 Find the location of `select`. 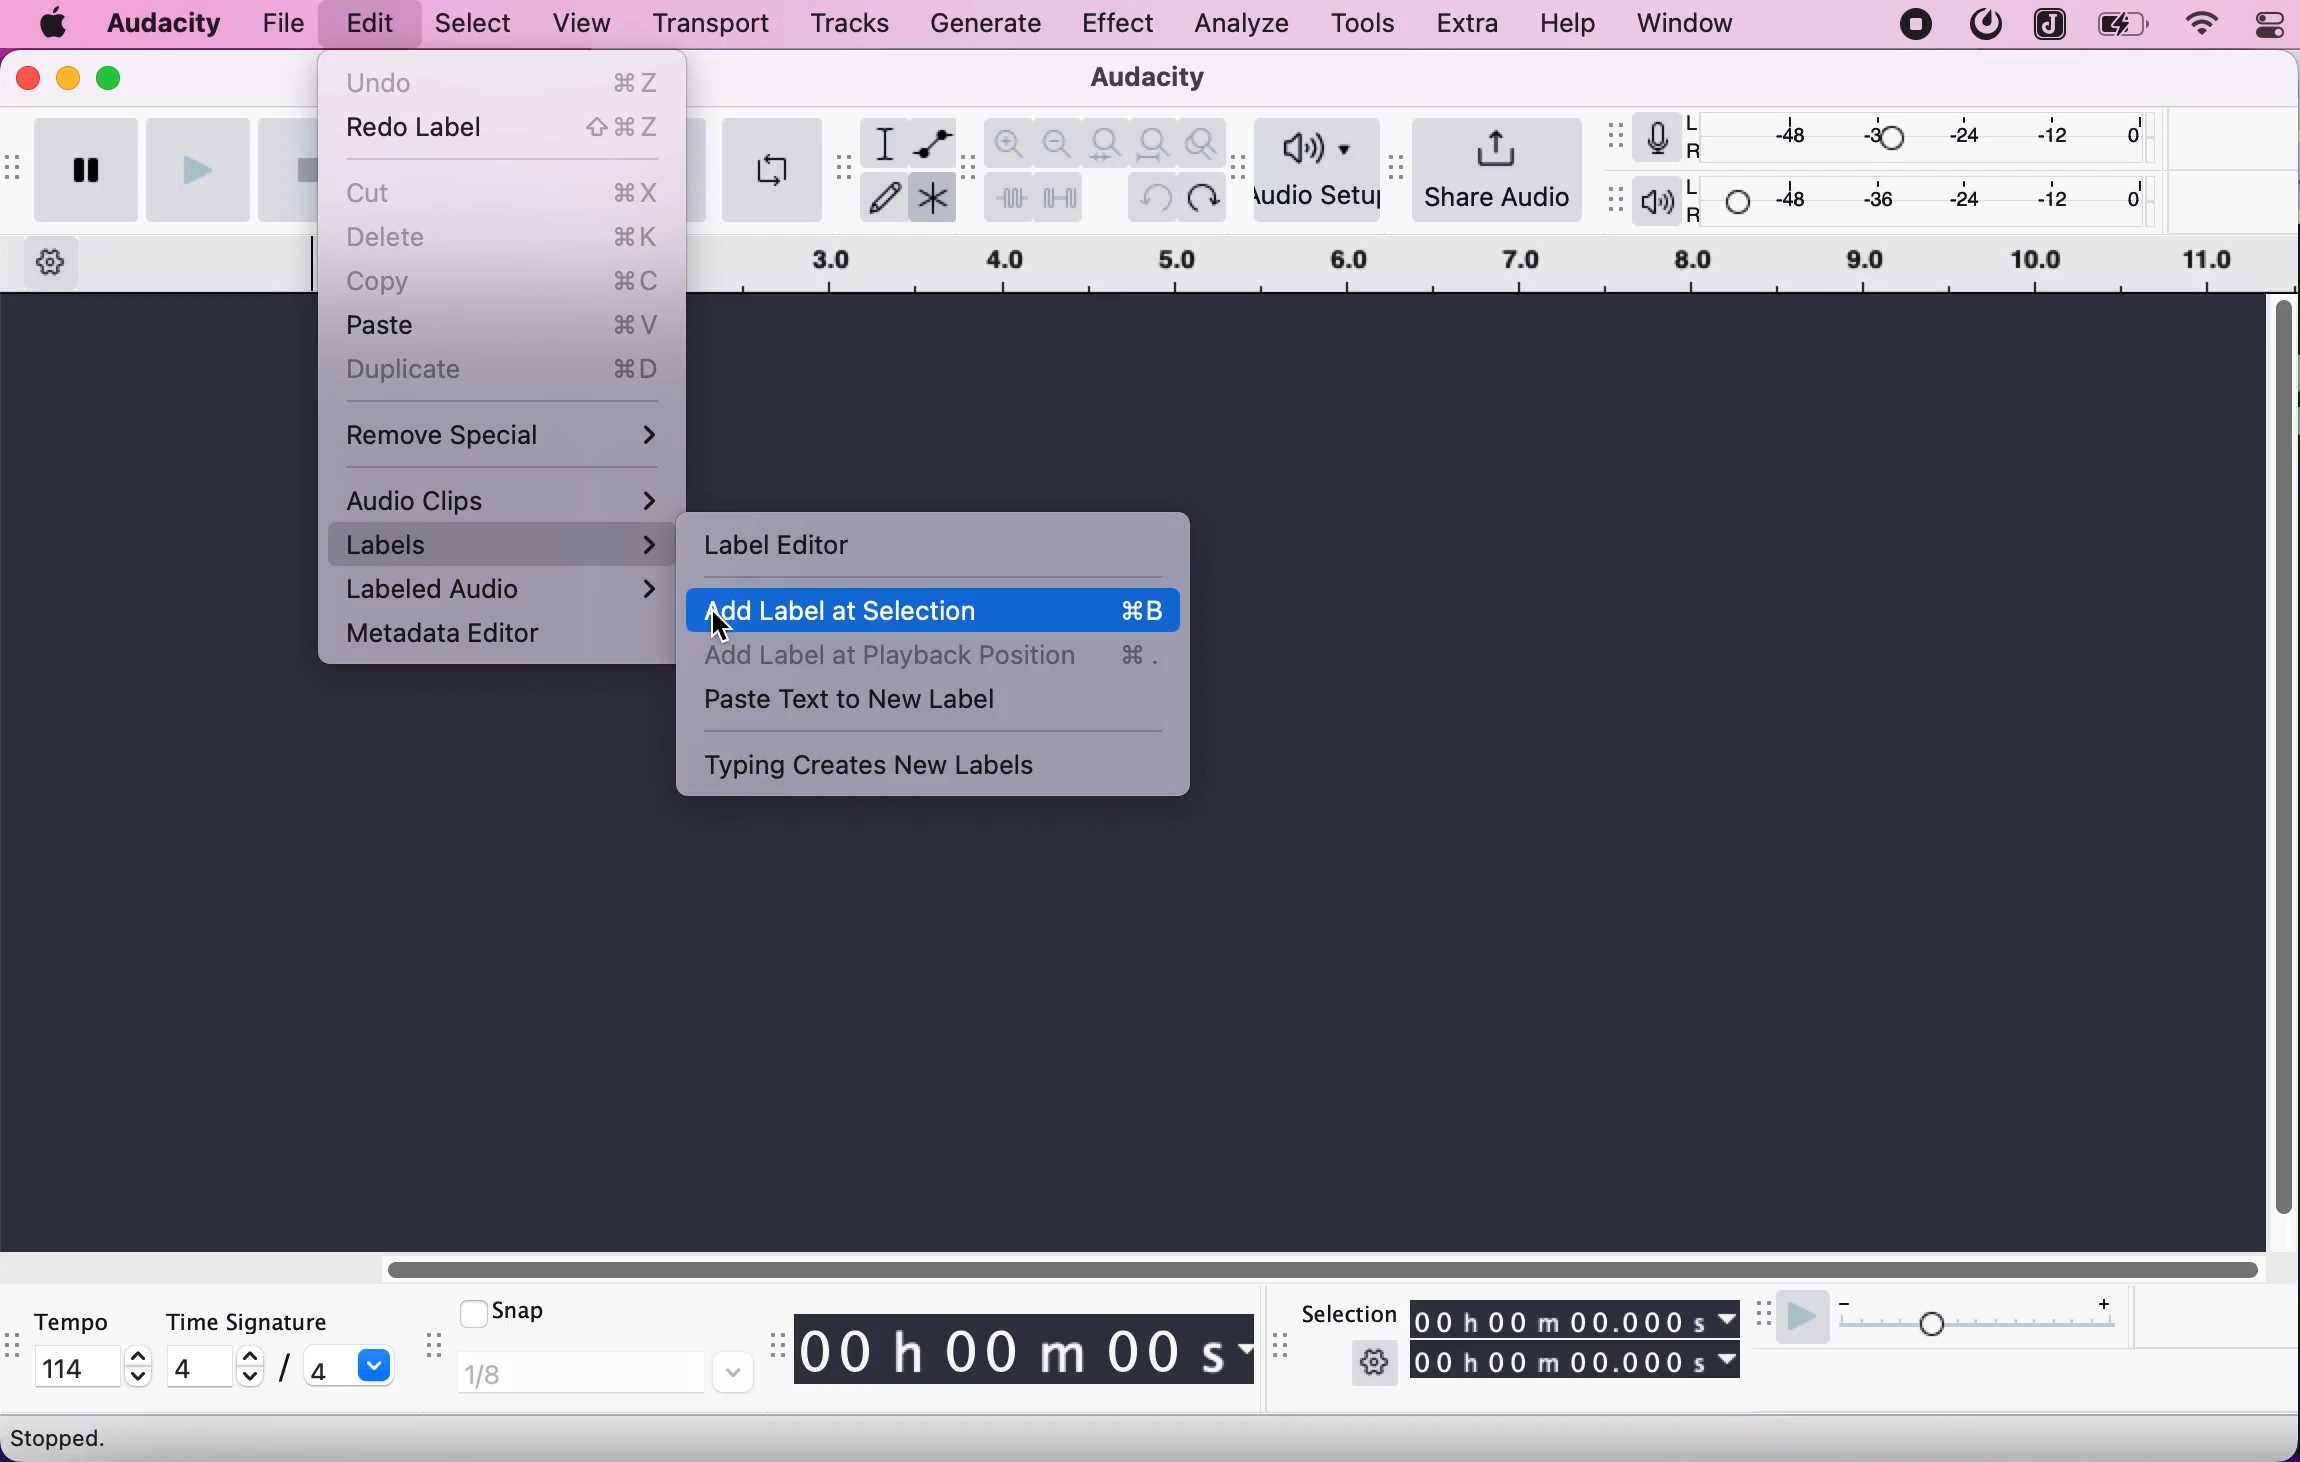

select is located at coordinates (469, 25).